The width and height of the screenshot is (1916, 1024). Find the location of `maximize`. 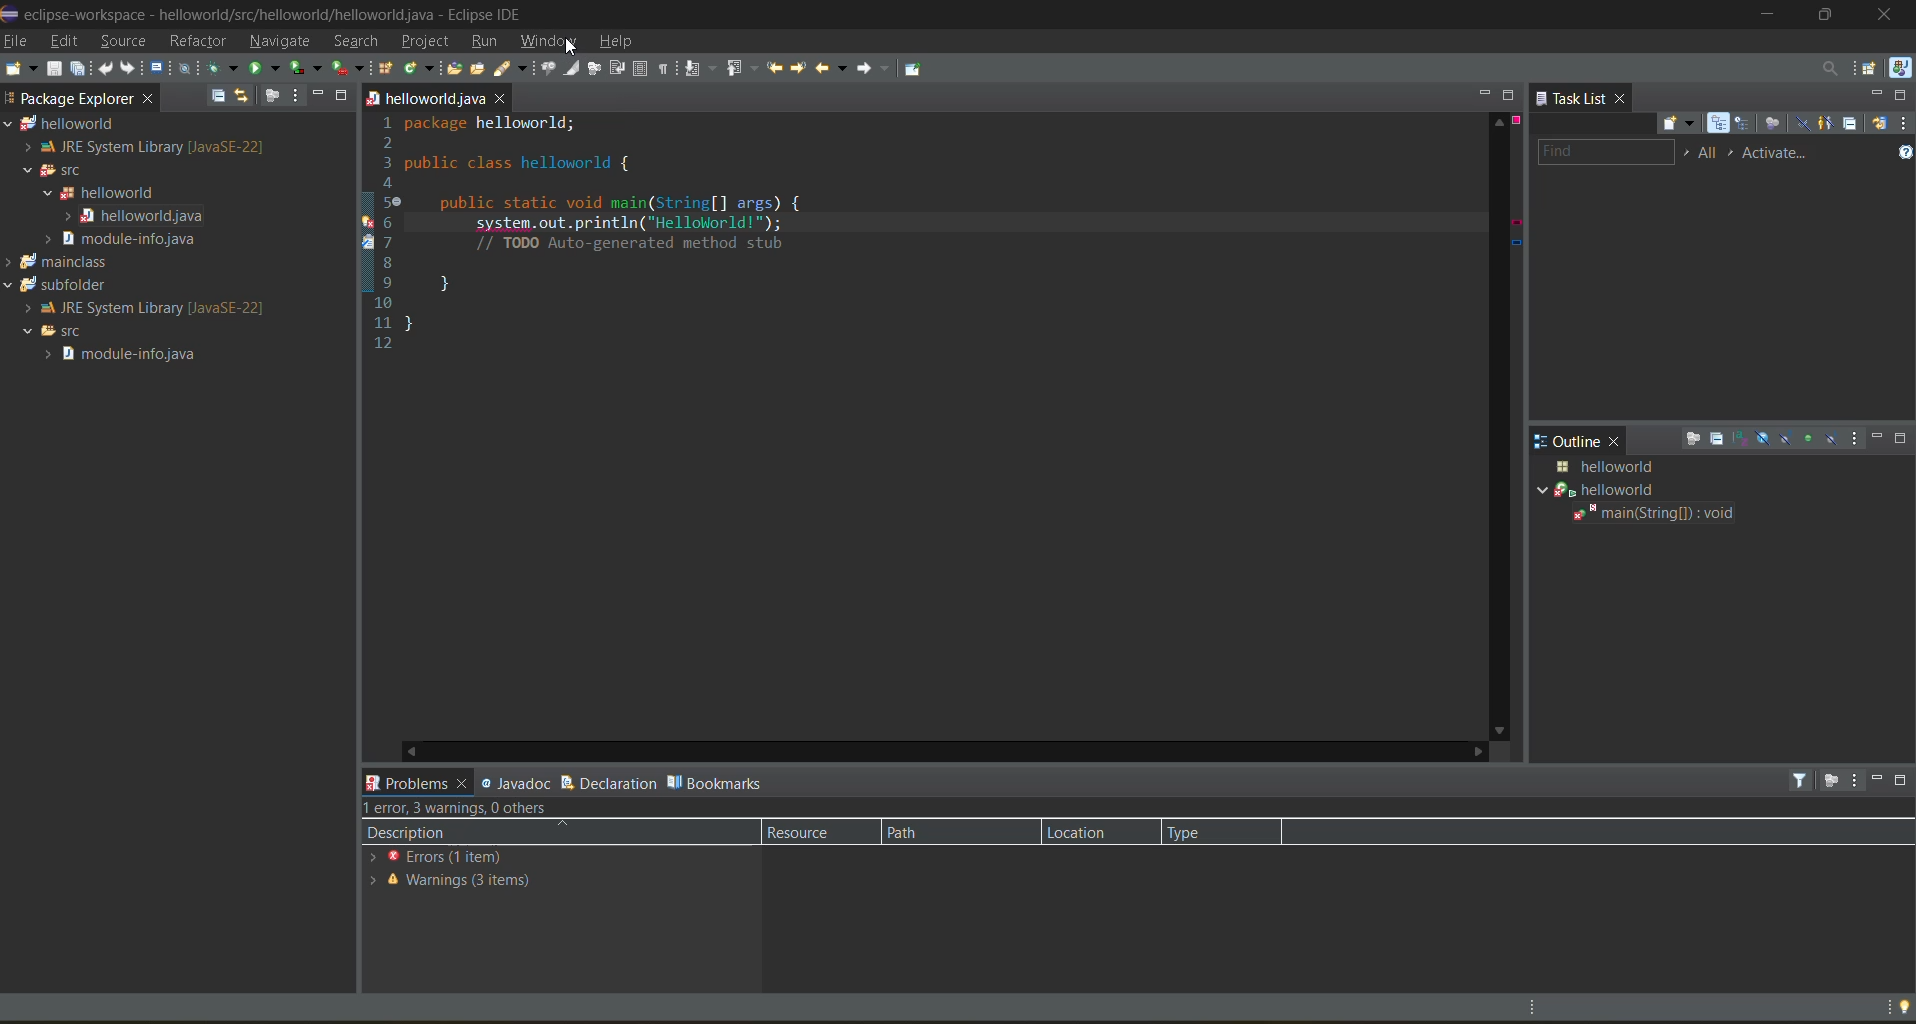

maximize is located at coordinates (1903, 781).